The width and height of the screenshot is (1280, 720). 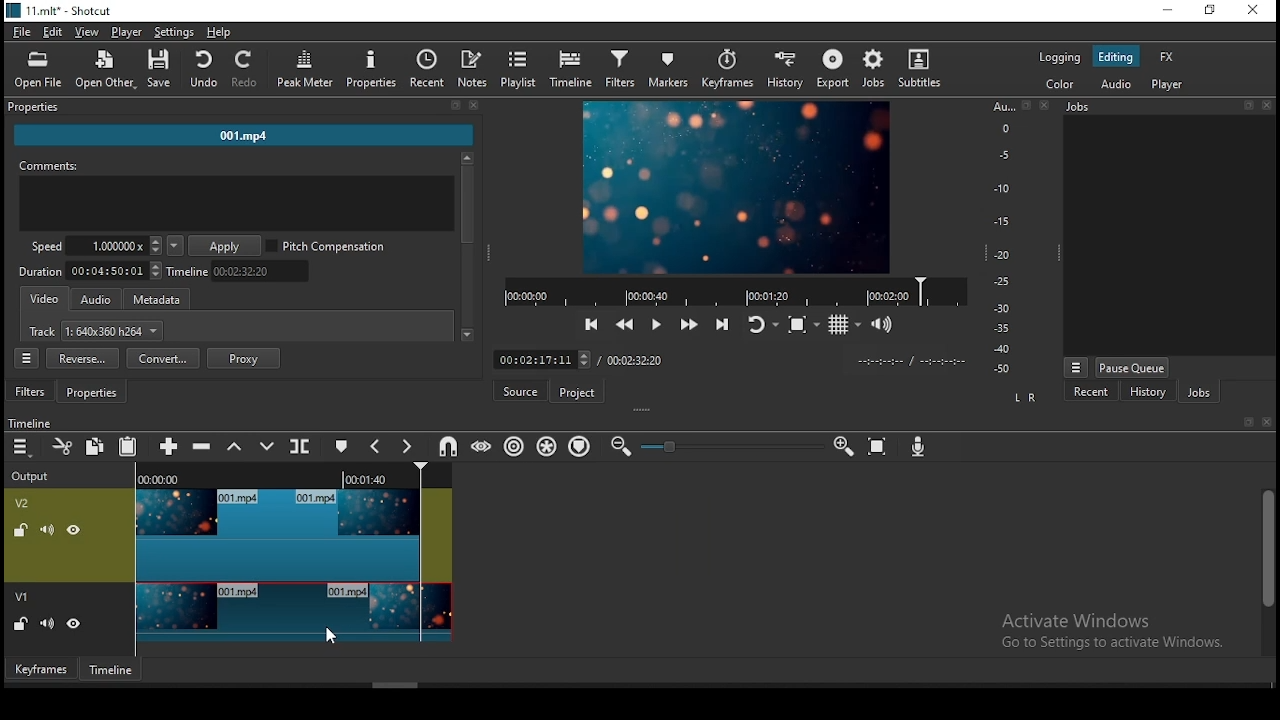 What do you see at coordinates (87, 33) in the screenshot?
I see `view` at bounding box center [87, 33].